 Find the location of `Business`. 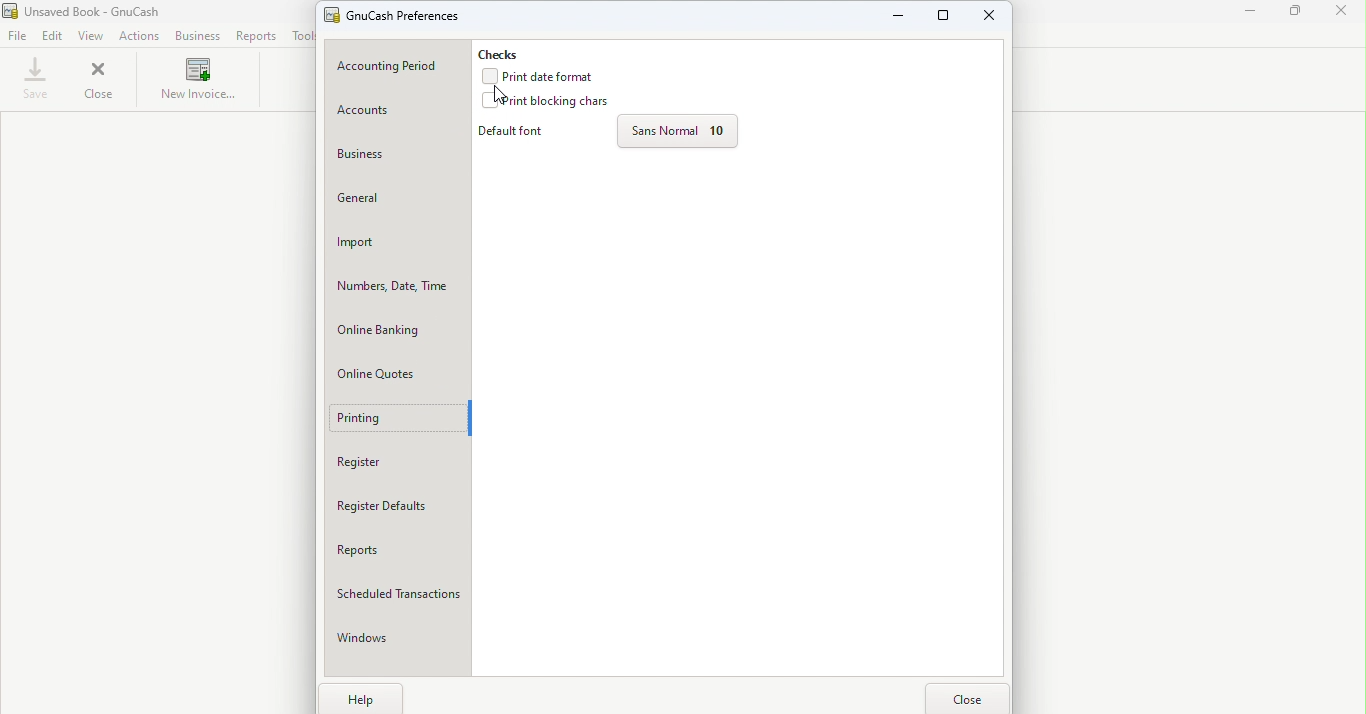

Business is located at coordinates (399, 155).